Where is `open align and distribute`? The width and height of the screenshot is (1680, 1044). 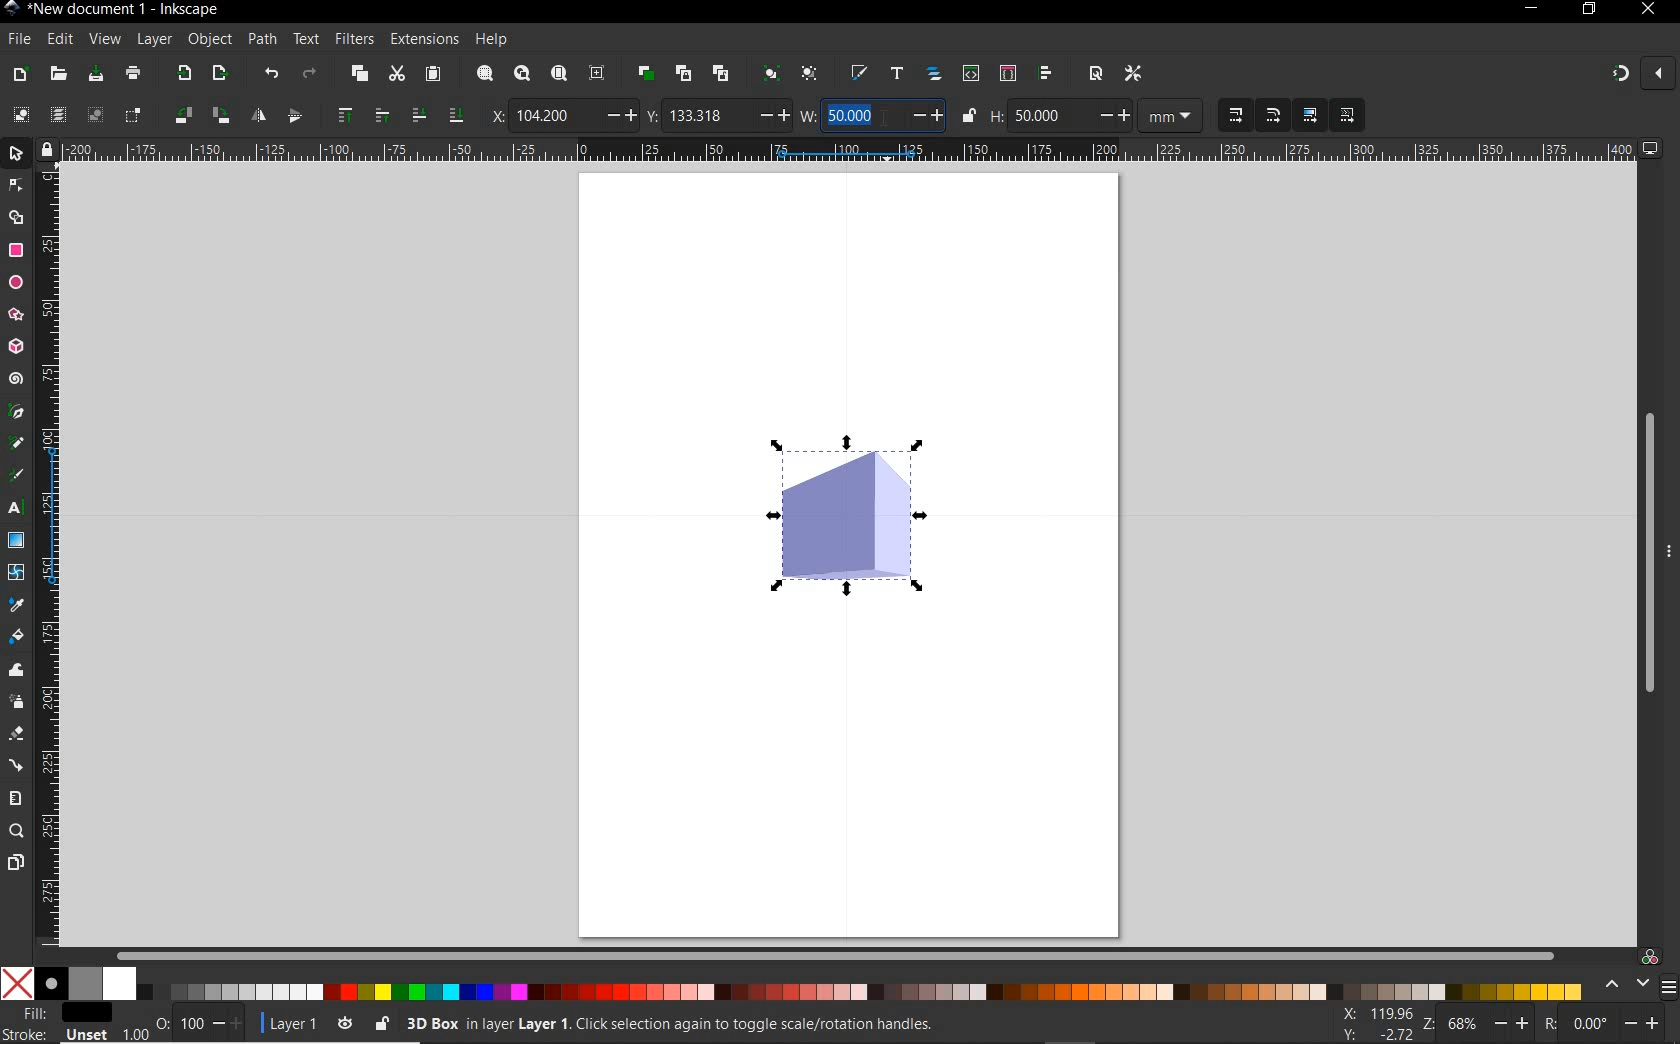 open align and distribute is located at coordinates (1046, 73).